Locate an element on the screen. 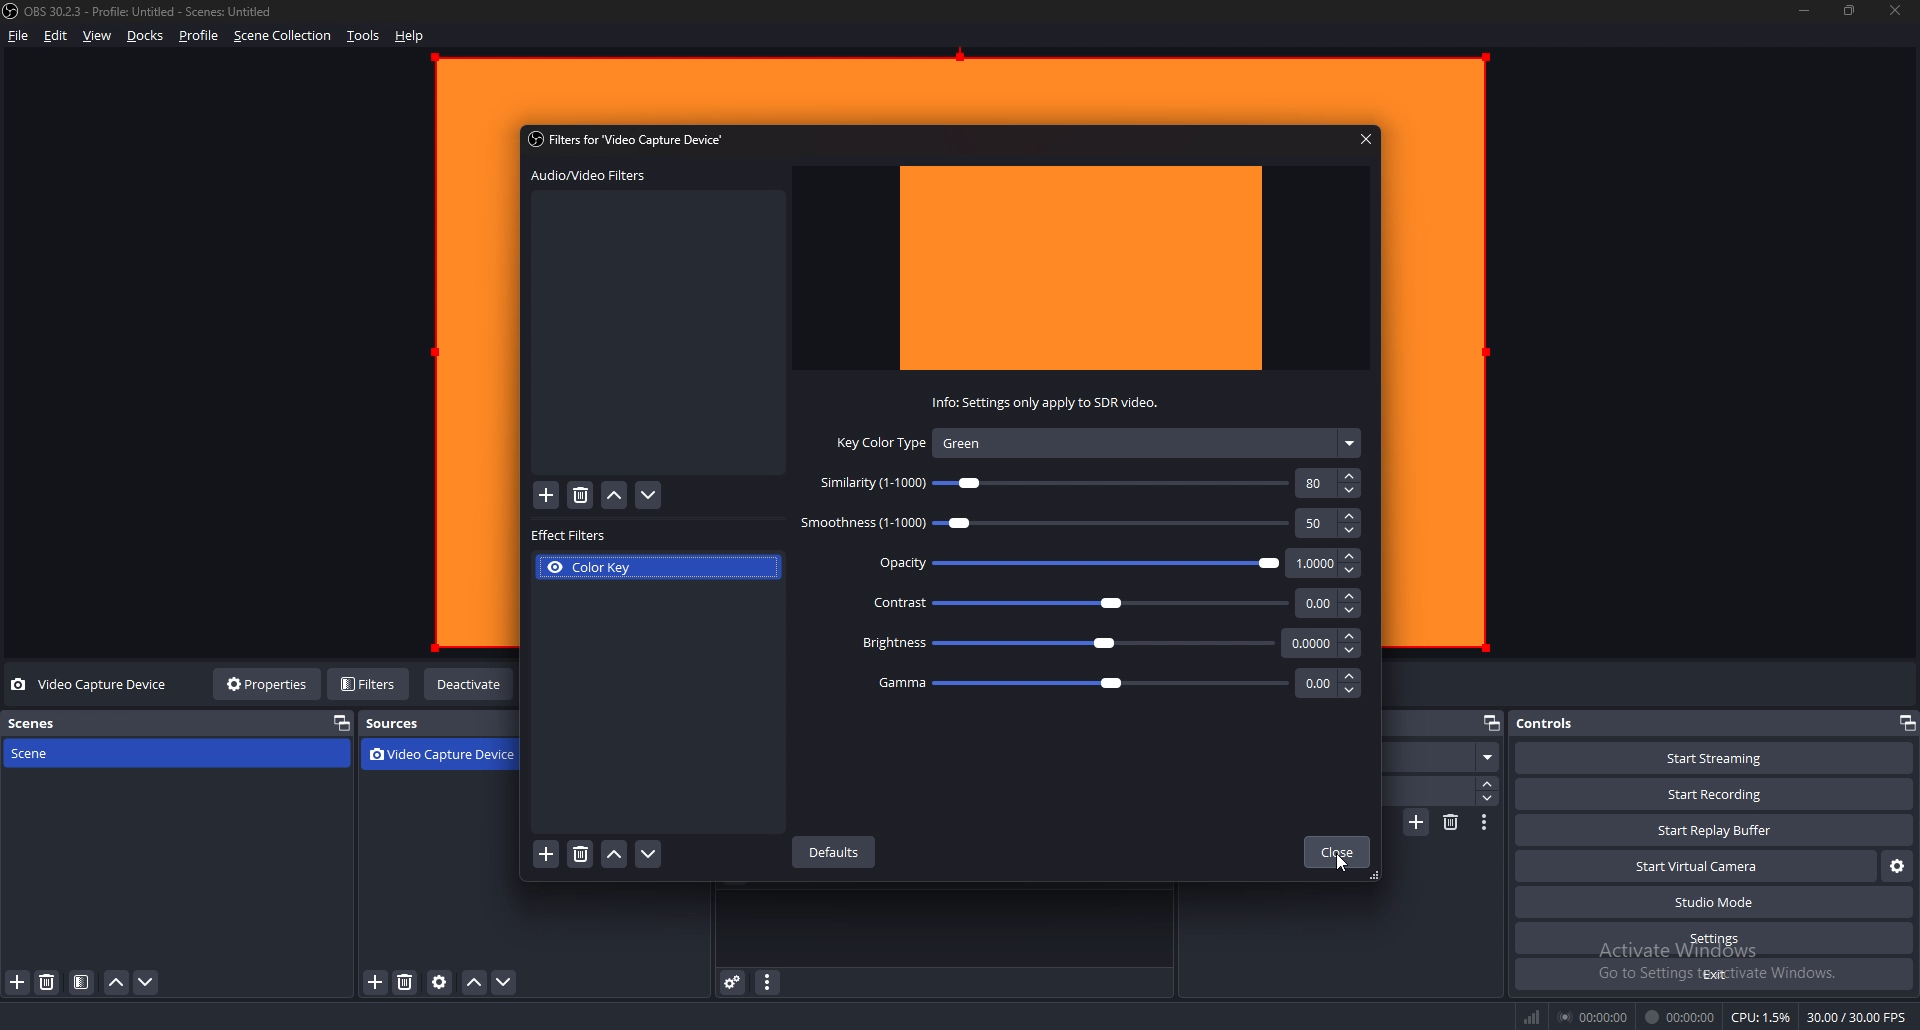 The height and width of the screenshot is (1030, 1920). close is located at coordinates (1336, 852).